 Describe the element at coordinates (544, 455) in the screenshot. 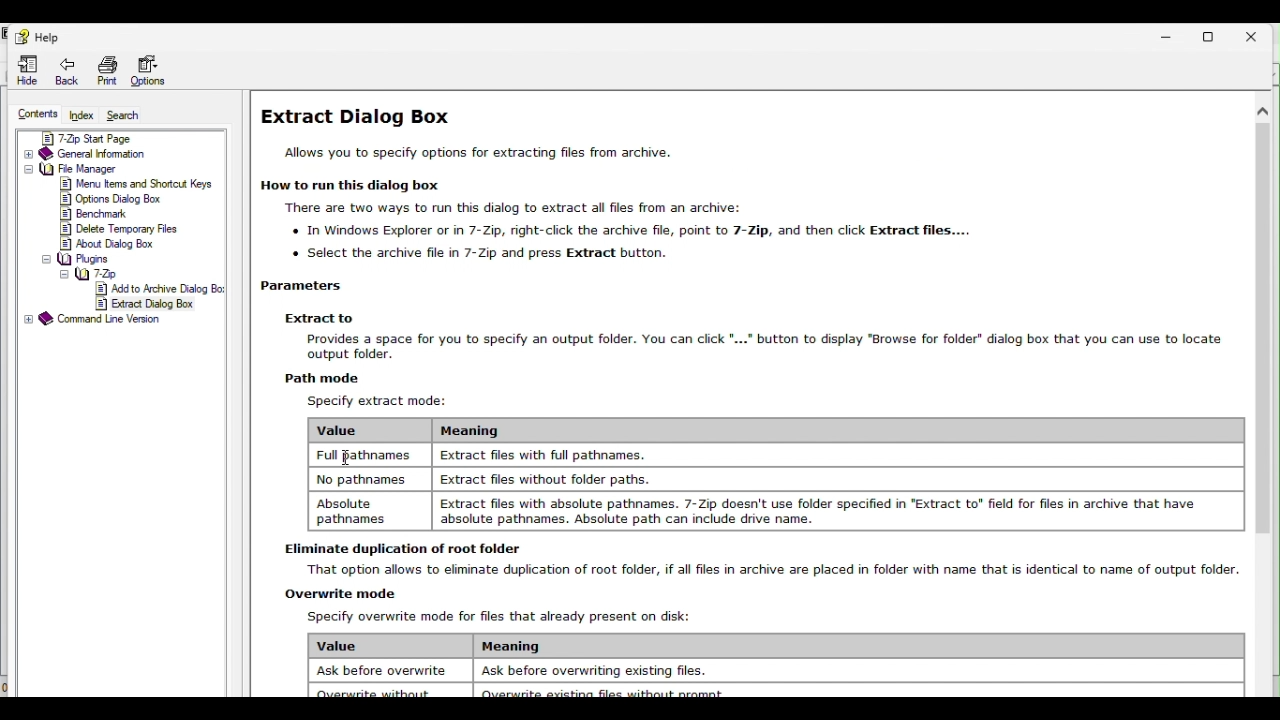

I see `extract` at that location.